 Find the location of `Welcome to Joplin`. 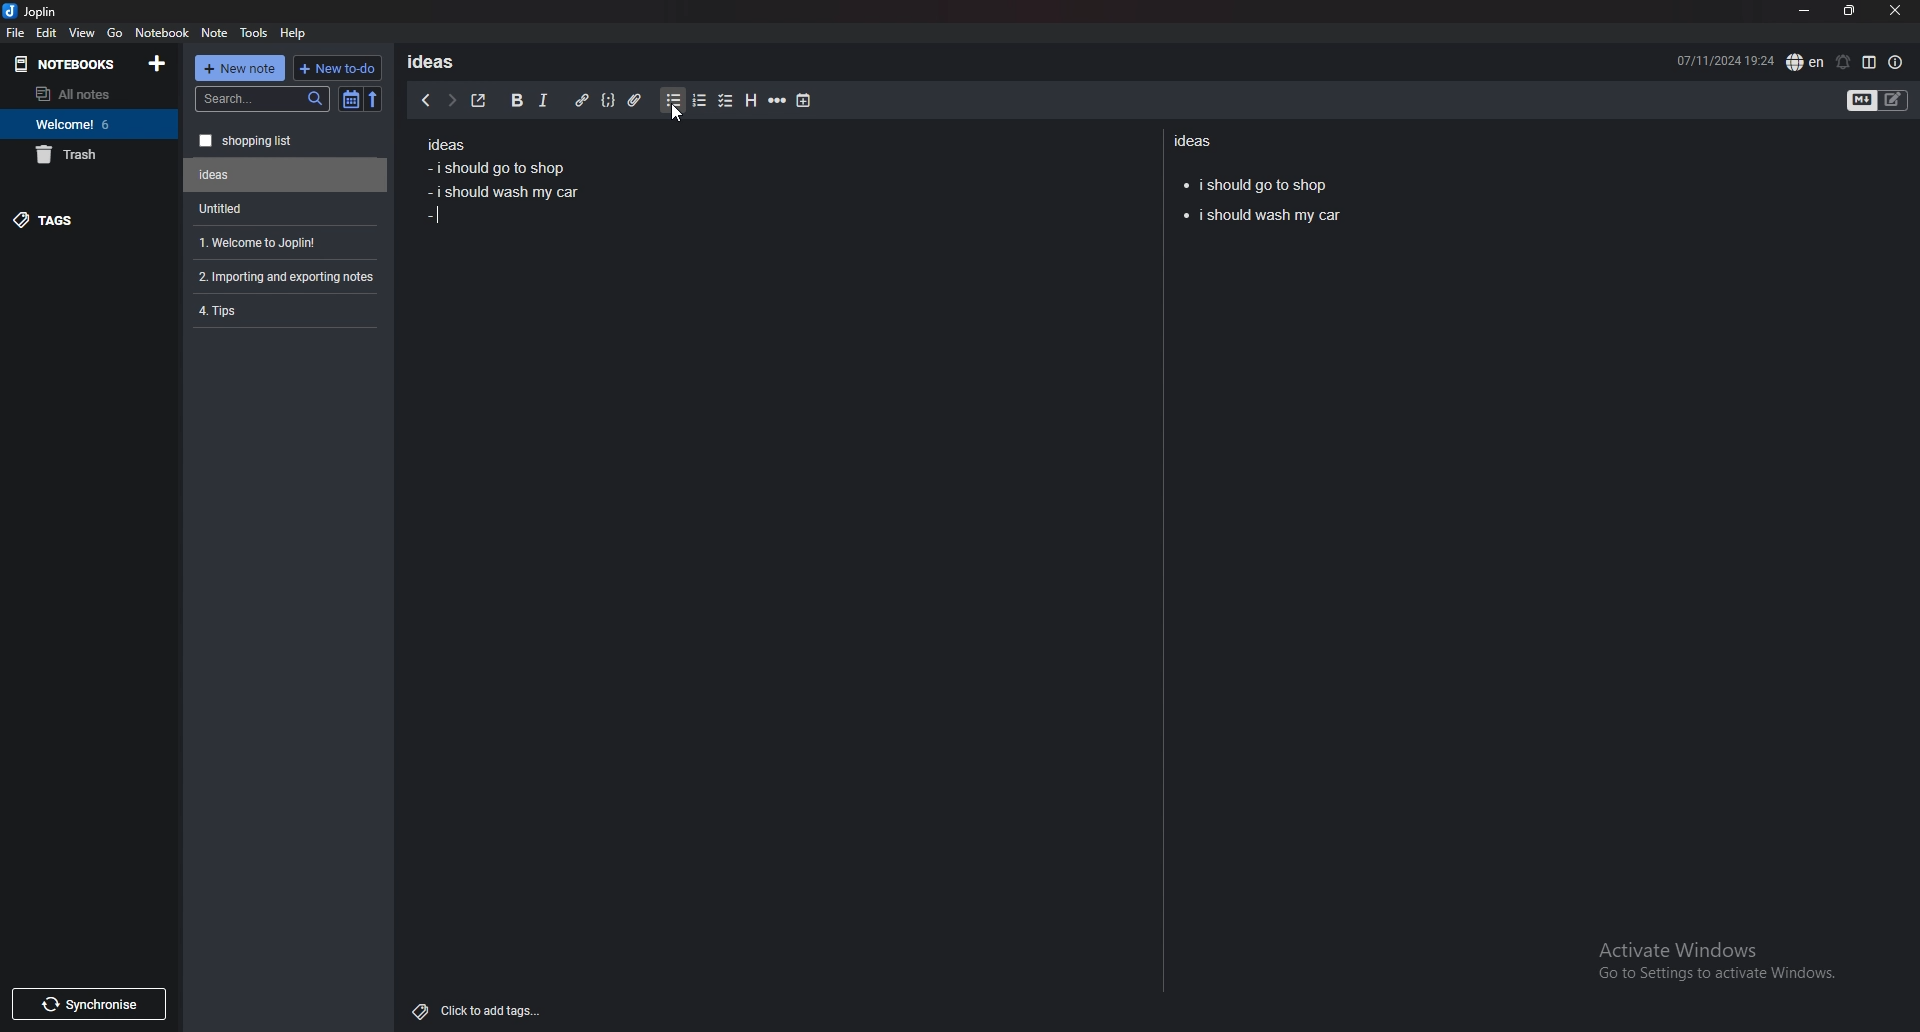

Welcome to Joplin is located at coordinates (282, 242).